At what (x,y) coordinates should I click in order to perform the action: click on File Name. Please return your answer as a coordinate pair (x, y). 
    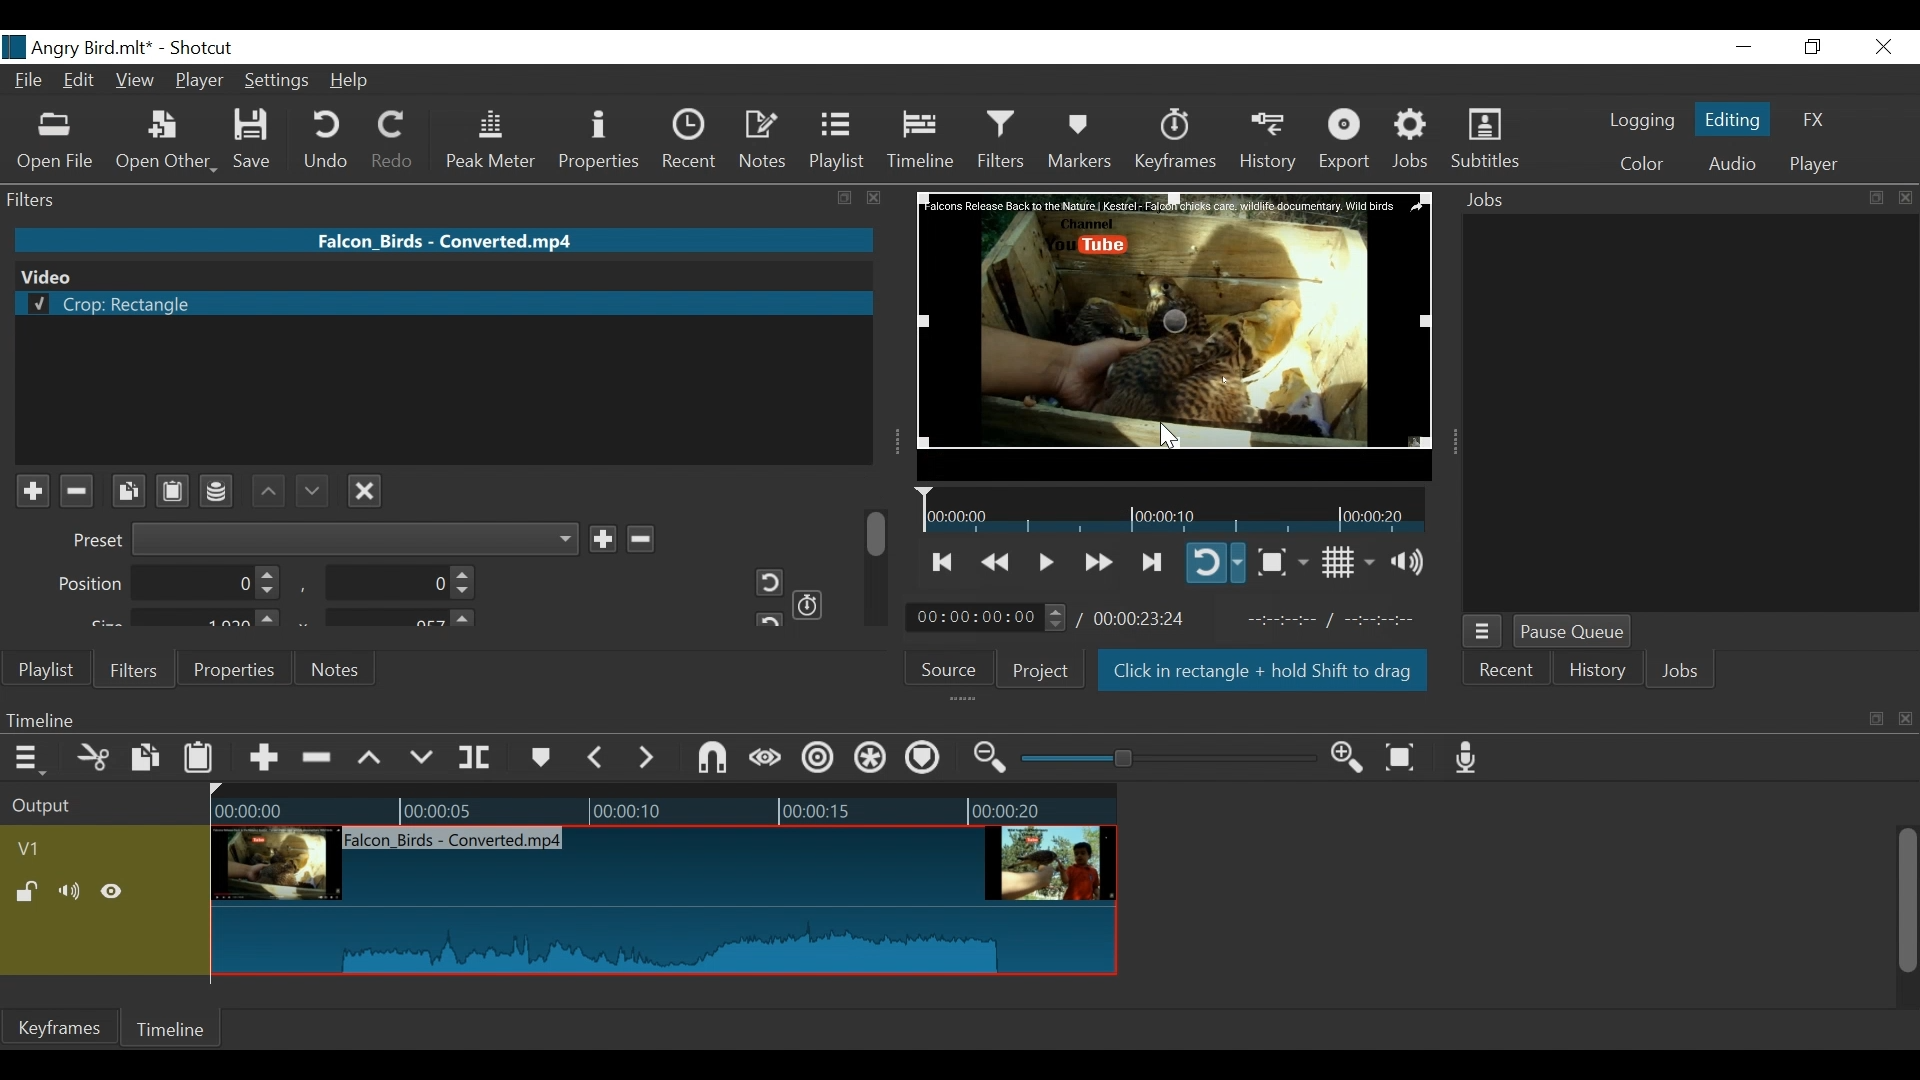
    Looking at the image, I should click on (447, 239).